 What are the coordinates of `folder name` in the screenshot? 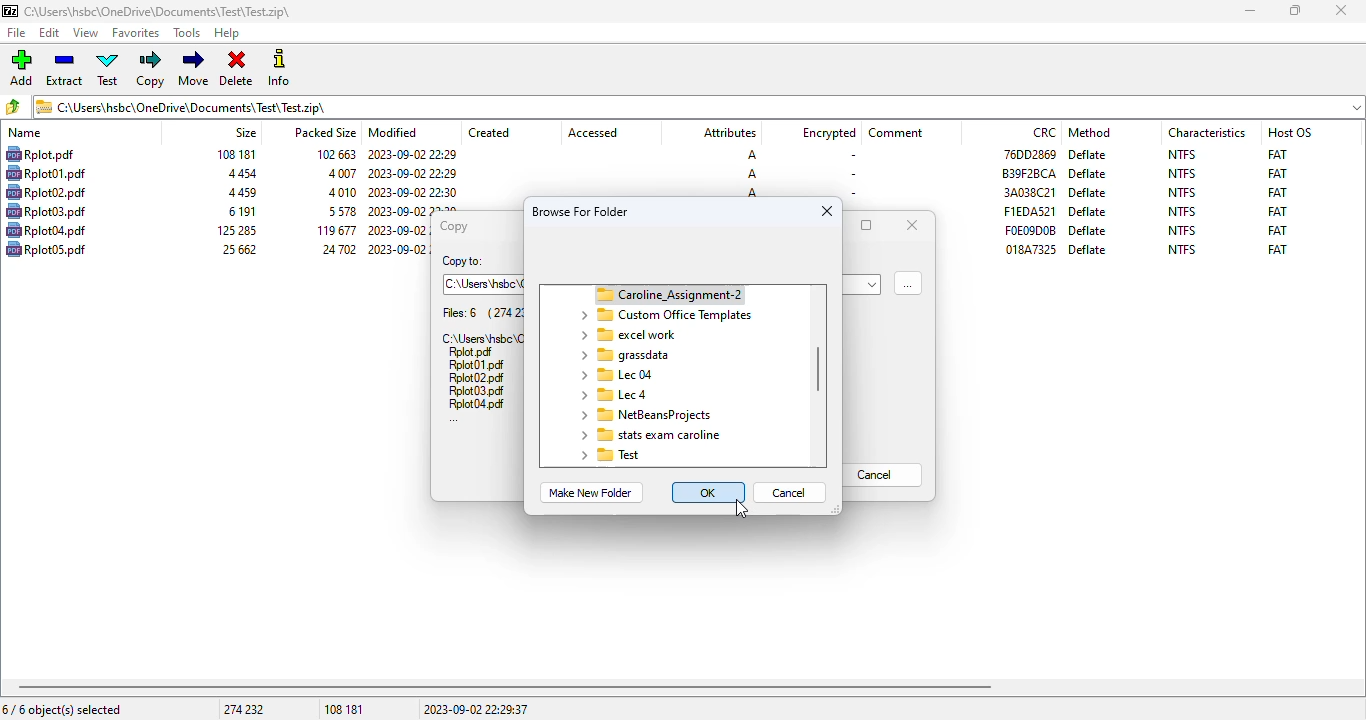 It's located at (610, 455).